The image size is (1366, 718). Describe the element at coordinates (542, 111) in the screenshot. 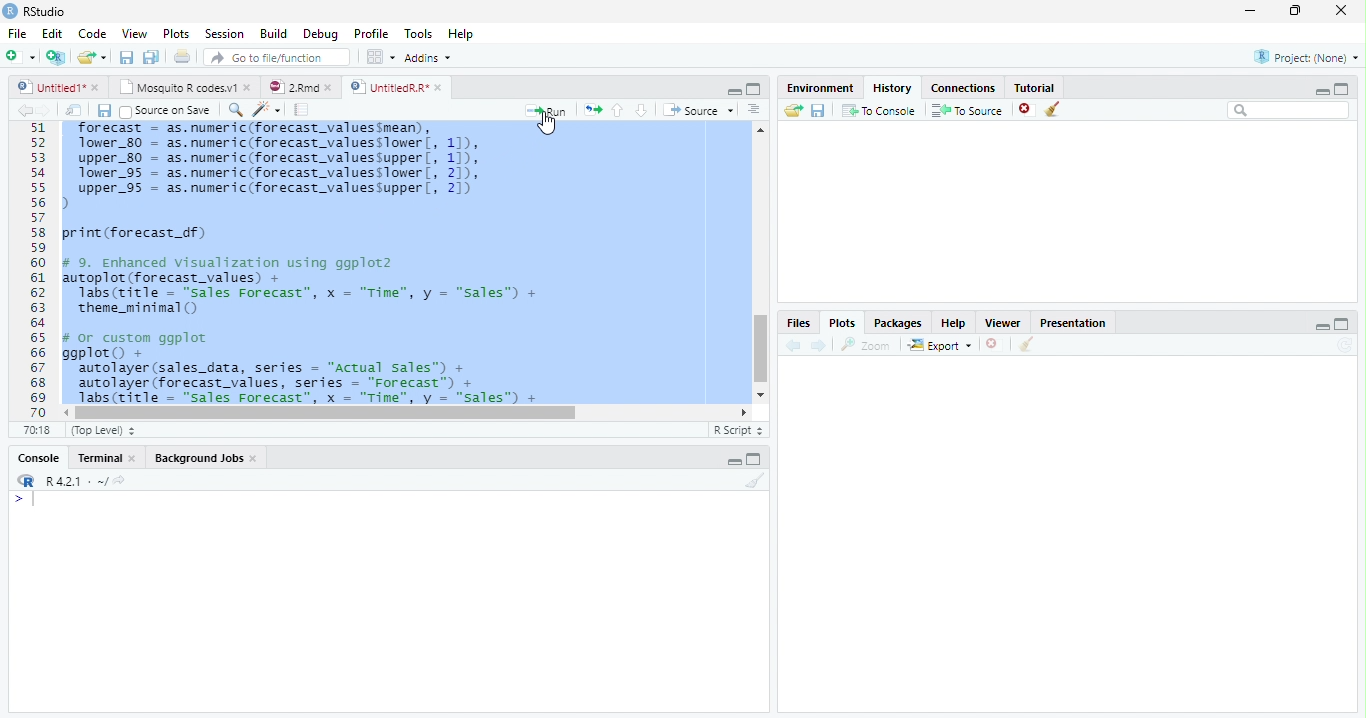

I see `Run` at that location.